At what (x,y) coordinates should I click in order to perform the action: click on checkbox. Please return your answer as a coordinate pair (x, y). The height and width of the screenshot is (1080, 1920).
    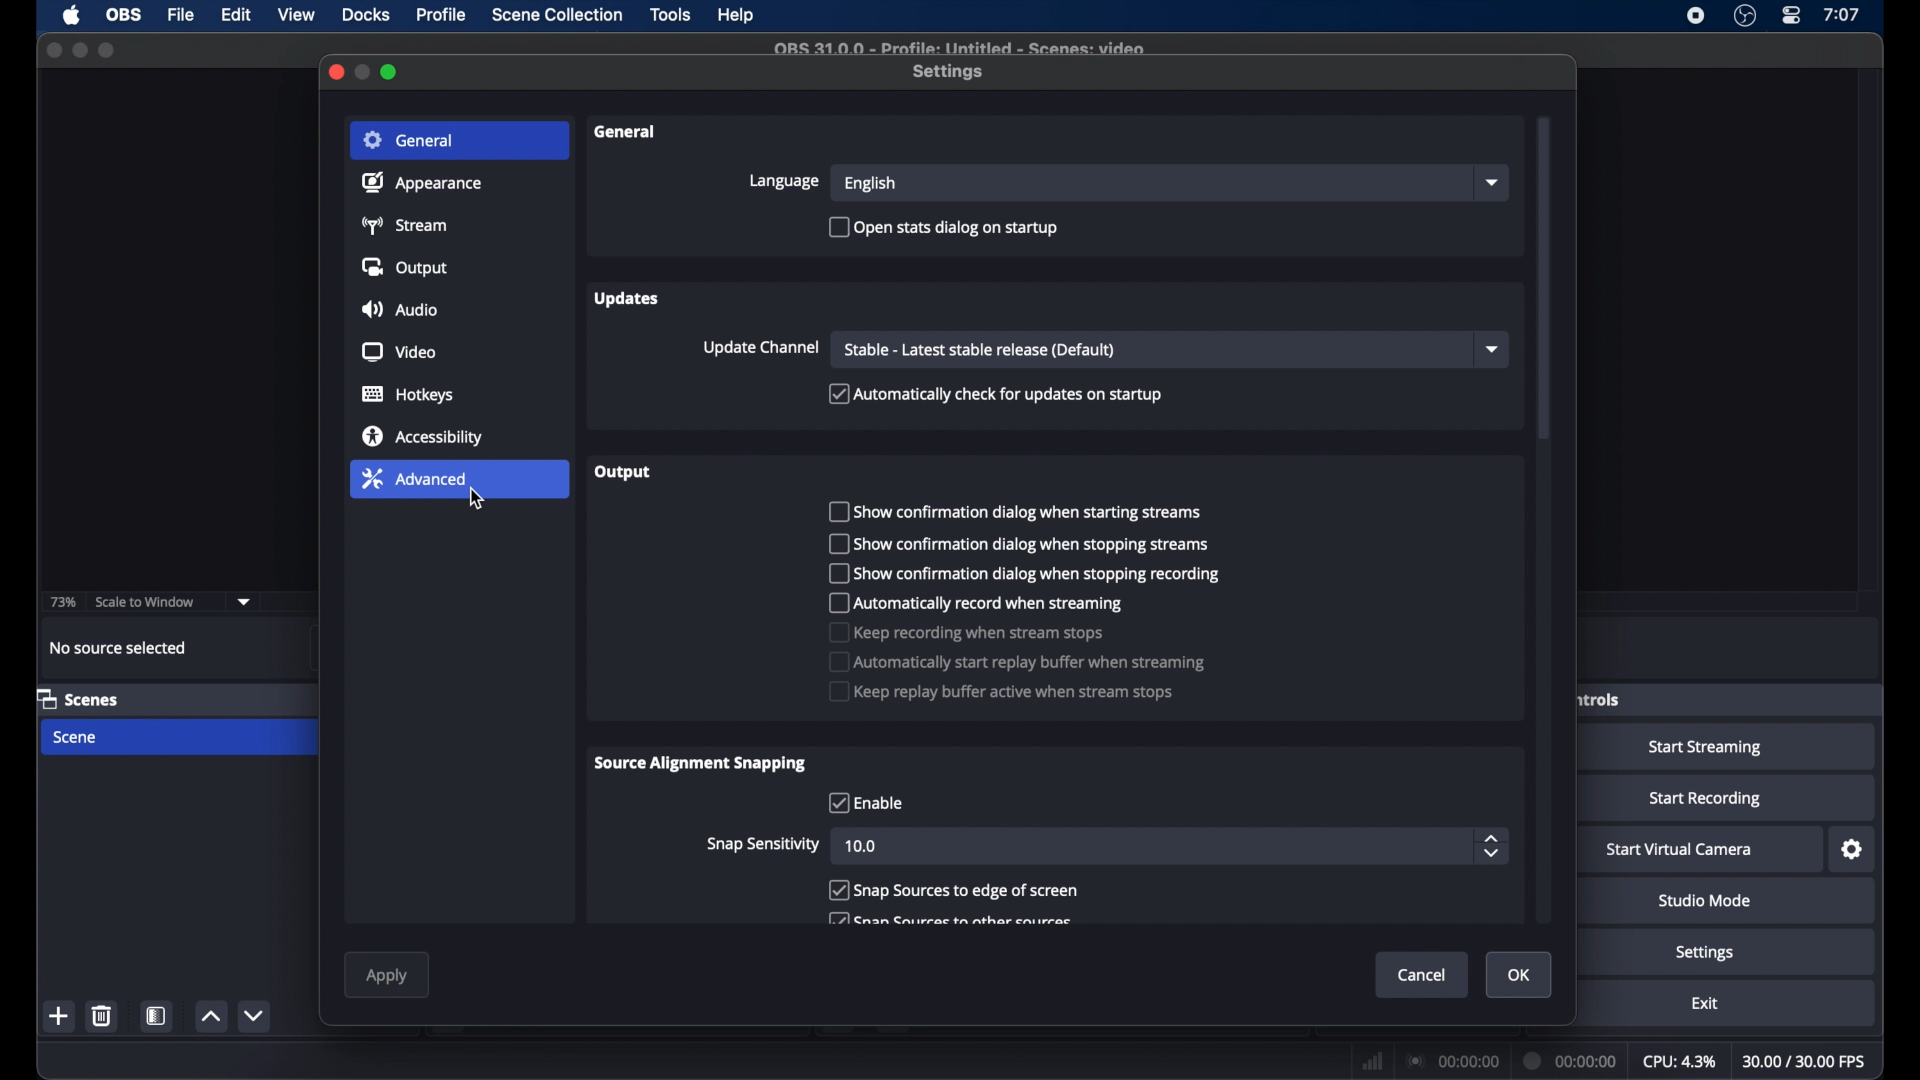
    Looking at the image, I should click on (865, 801).